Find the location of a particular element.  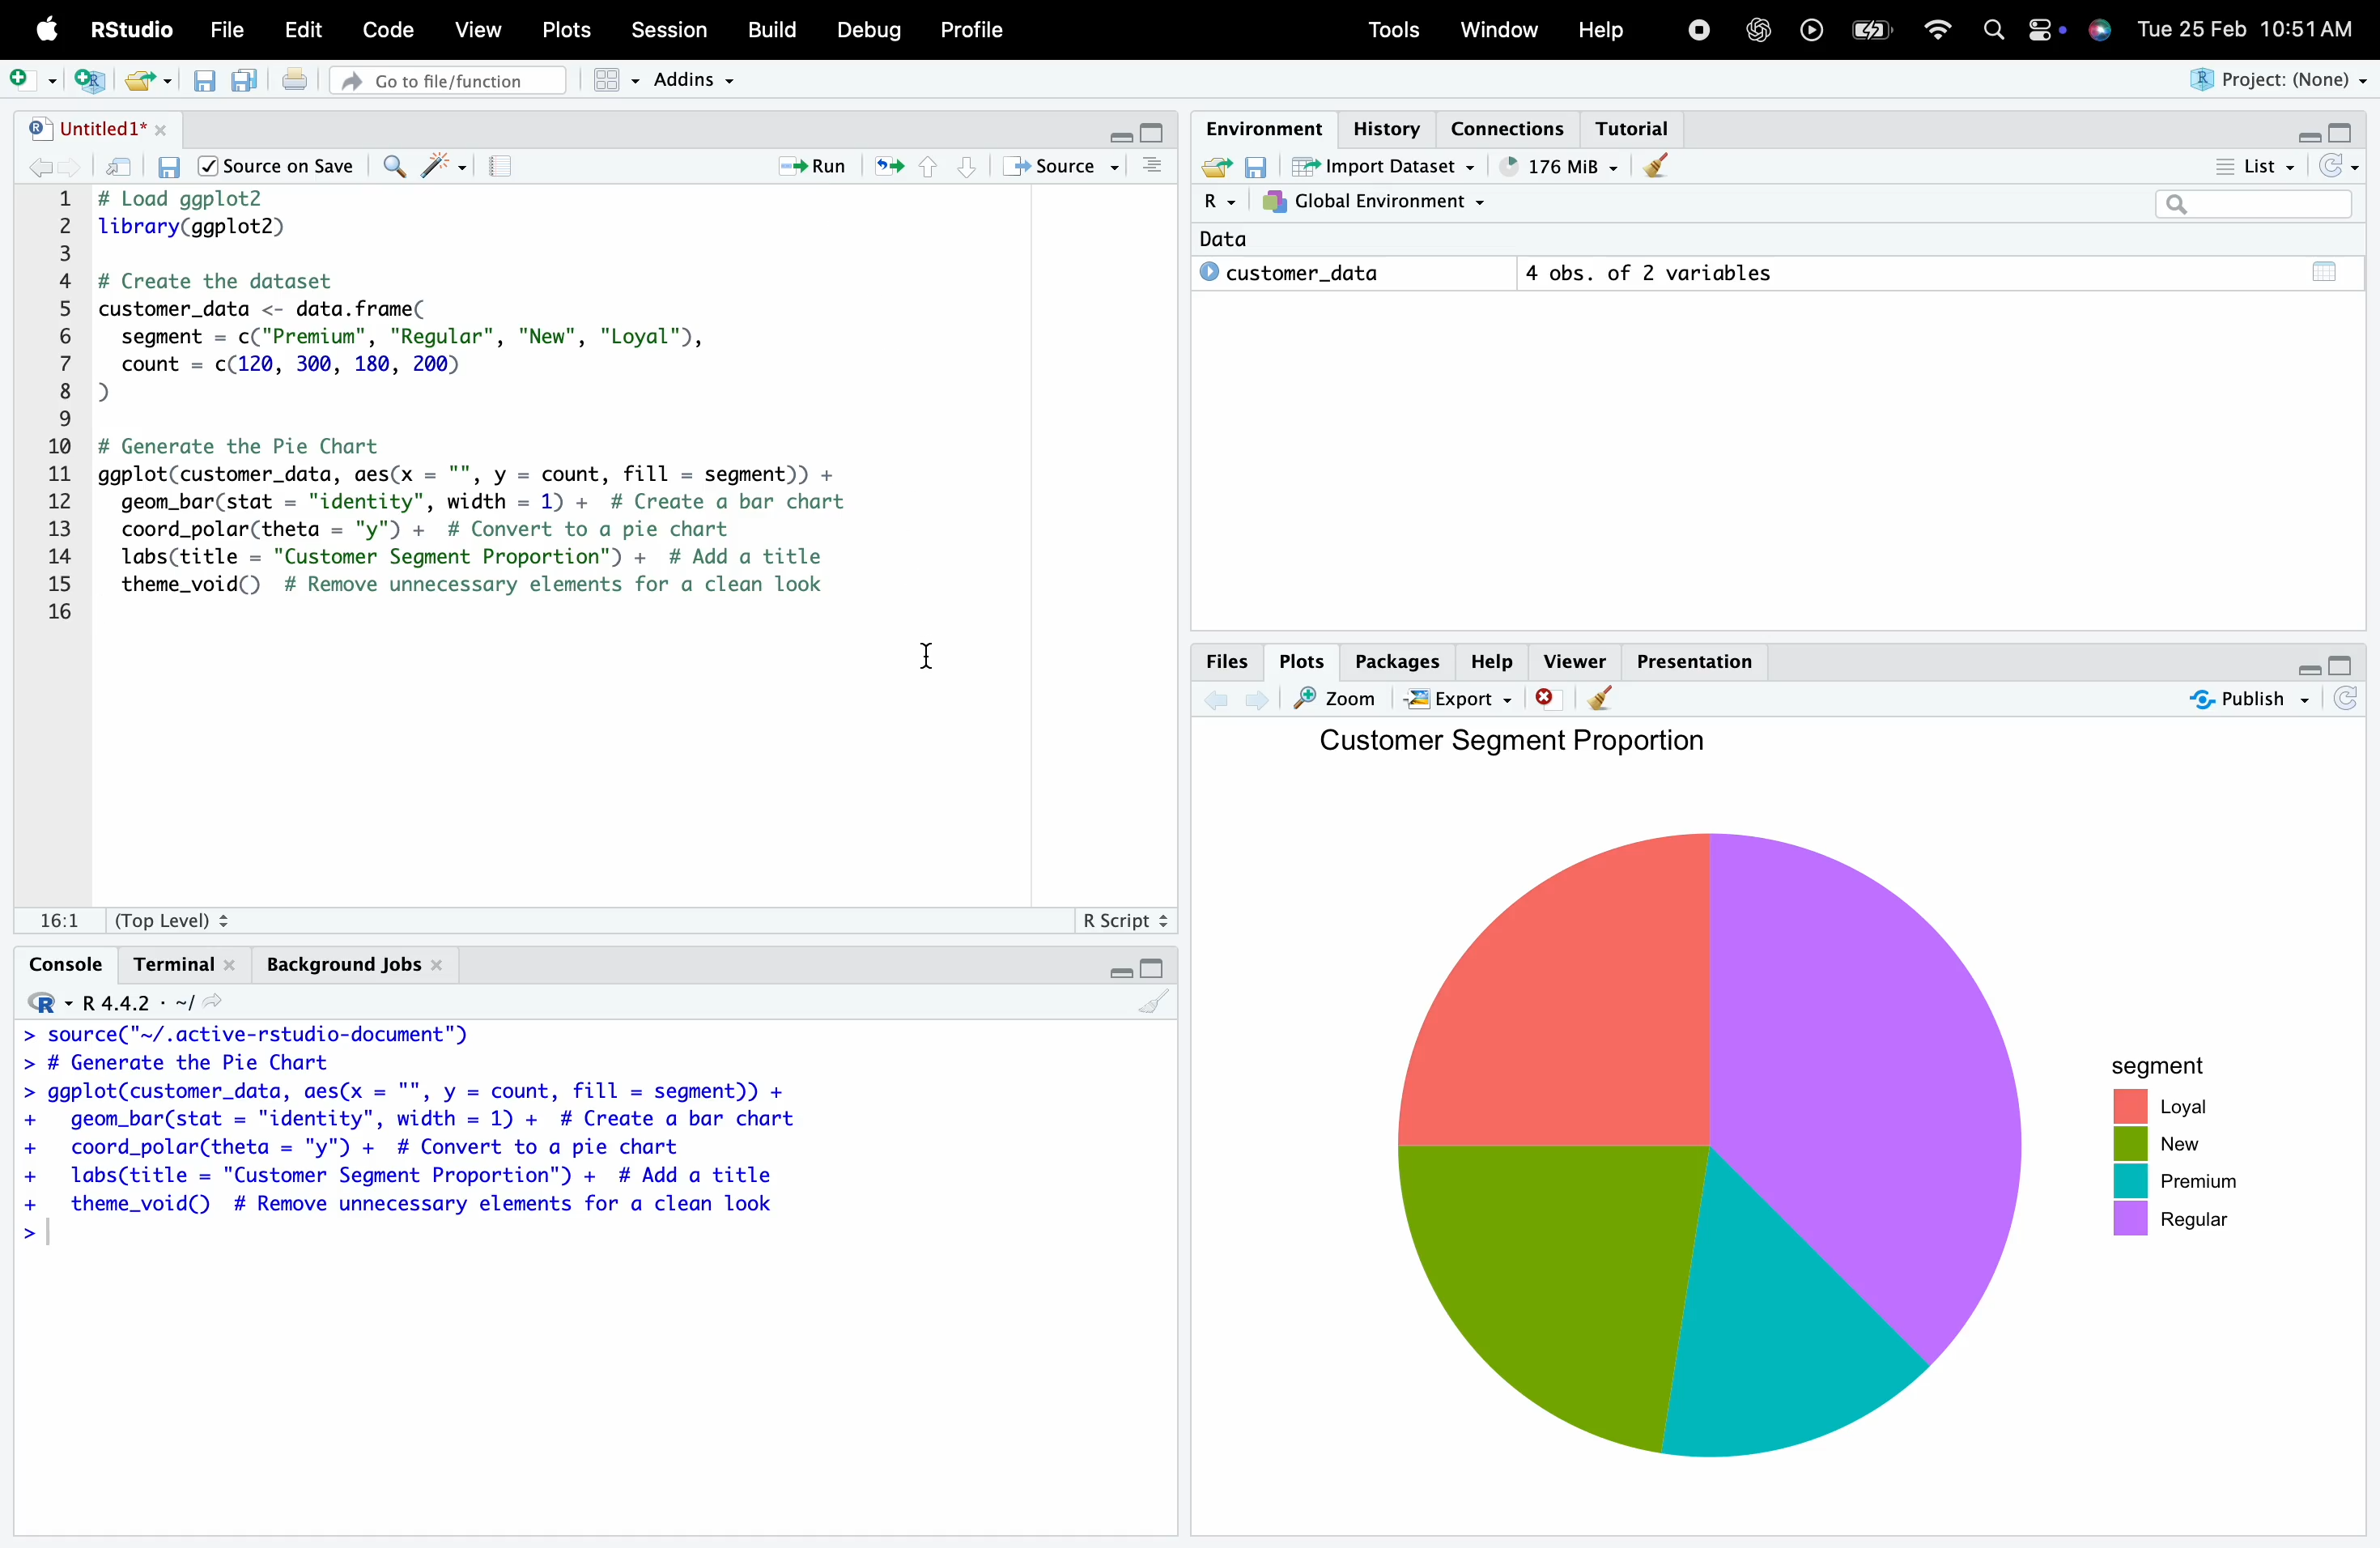

History is located at coordinates (1381, 118).